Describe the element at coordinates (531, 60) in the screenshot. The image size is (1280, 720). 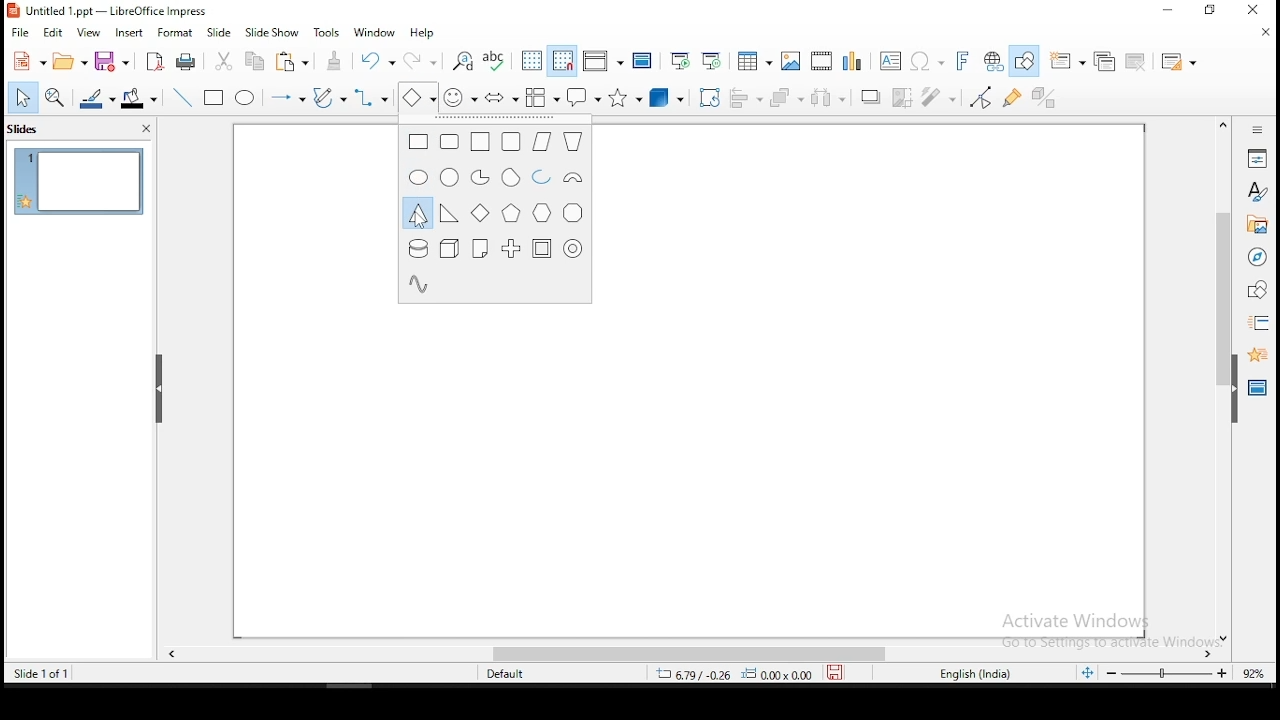
I see `show grid` at that location.